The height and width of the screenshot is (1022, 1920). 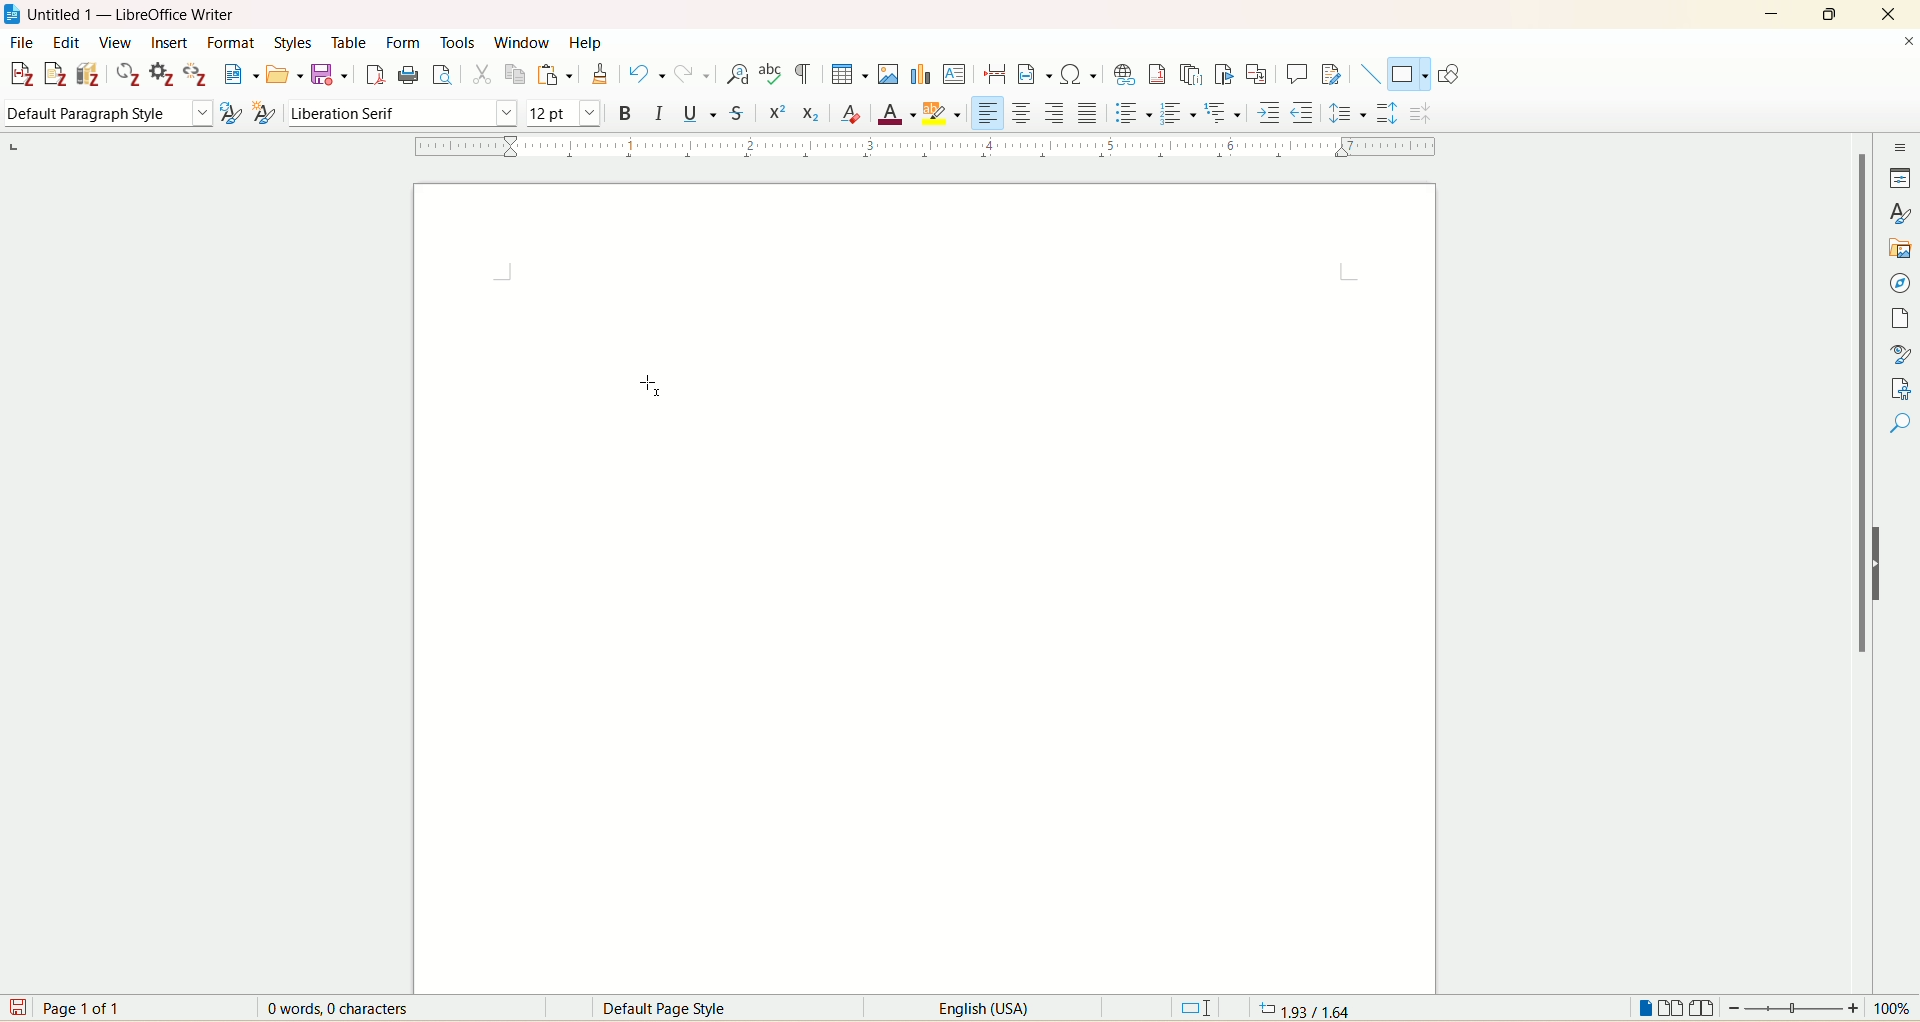 I want to click on find and replace, so click(x=739, y=75).